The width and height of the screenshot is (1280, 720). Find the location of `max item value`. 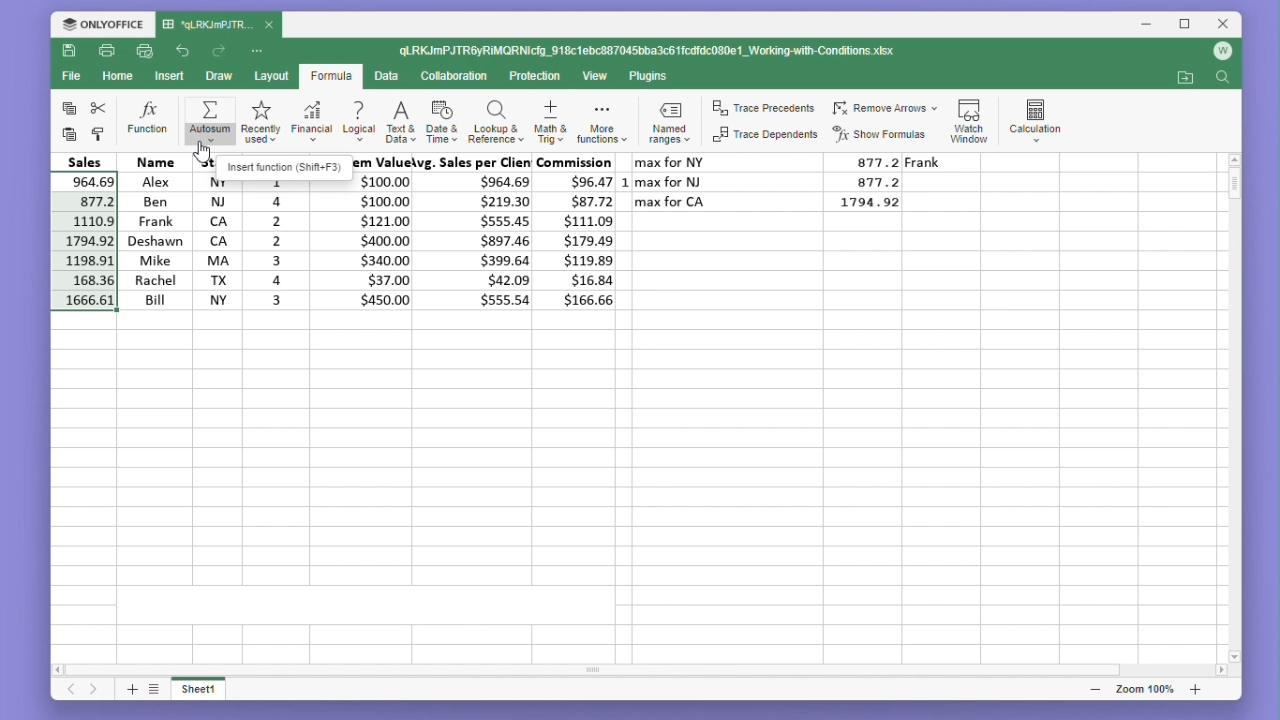

max item value is located at coordinates (376, 231).